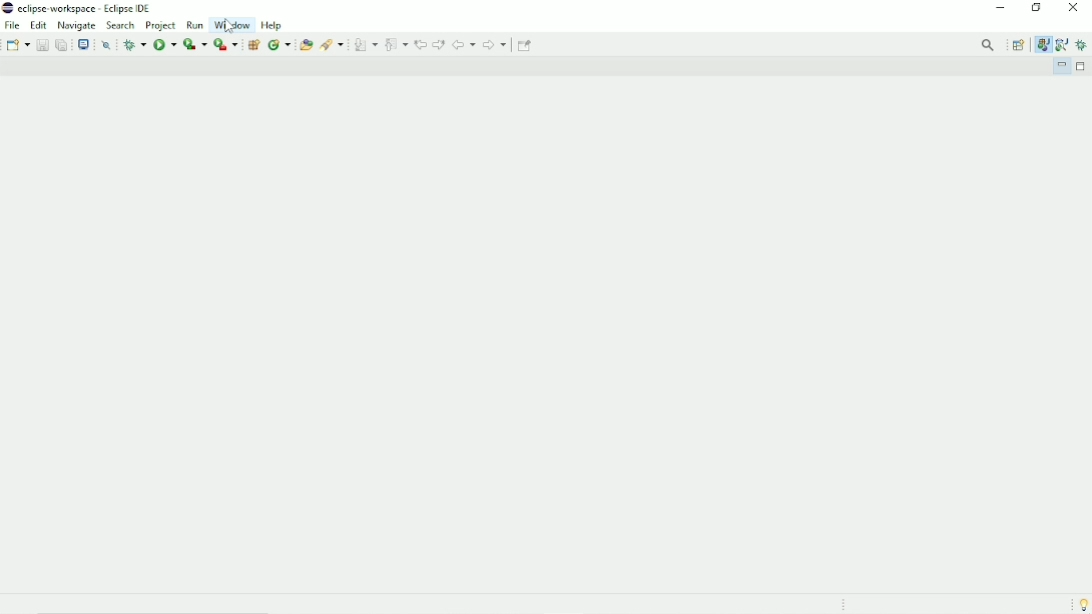  Describe the element at coordinates (1018, 45) in the screenshot. I see `Open Perspective` at that location.